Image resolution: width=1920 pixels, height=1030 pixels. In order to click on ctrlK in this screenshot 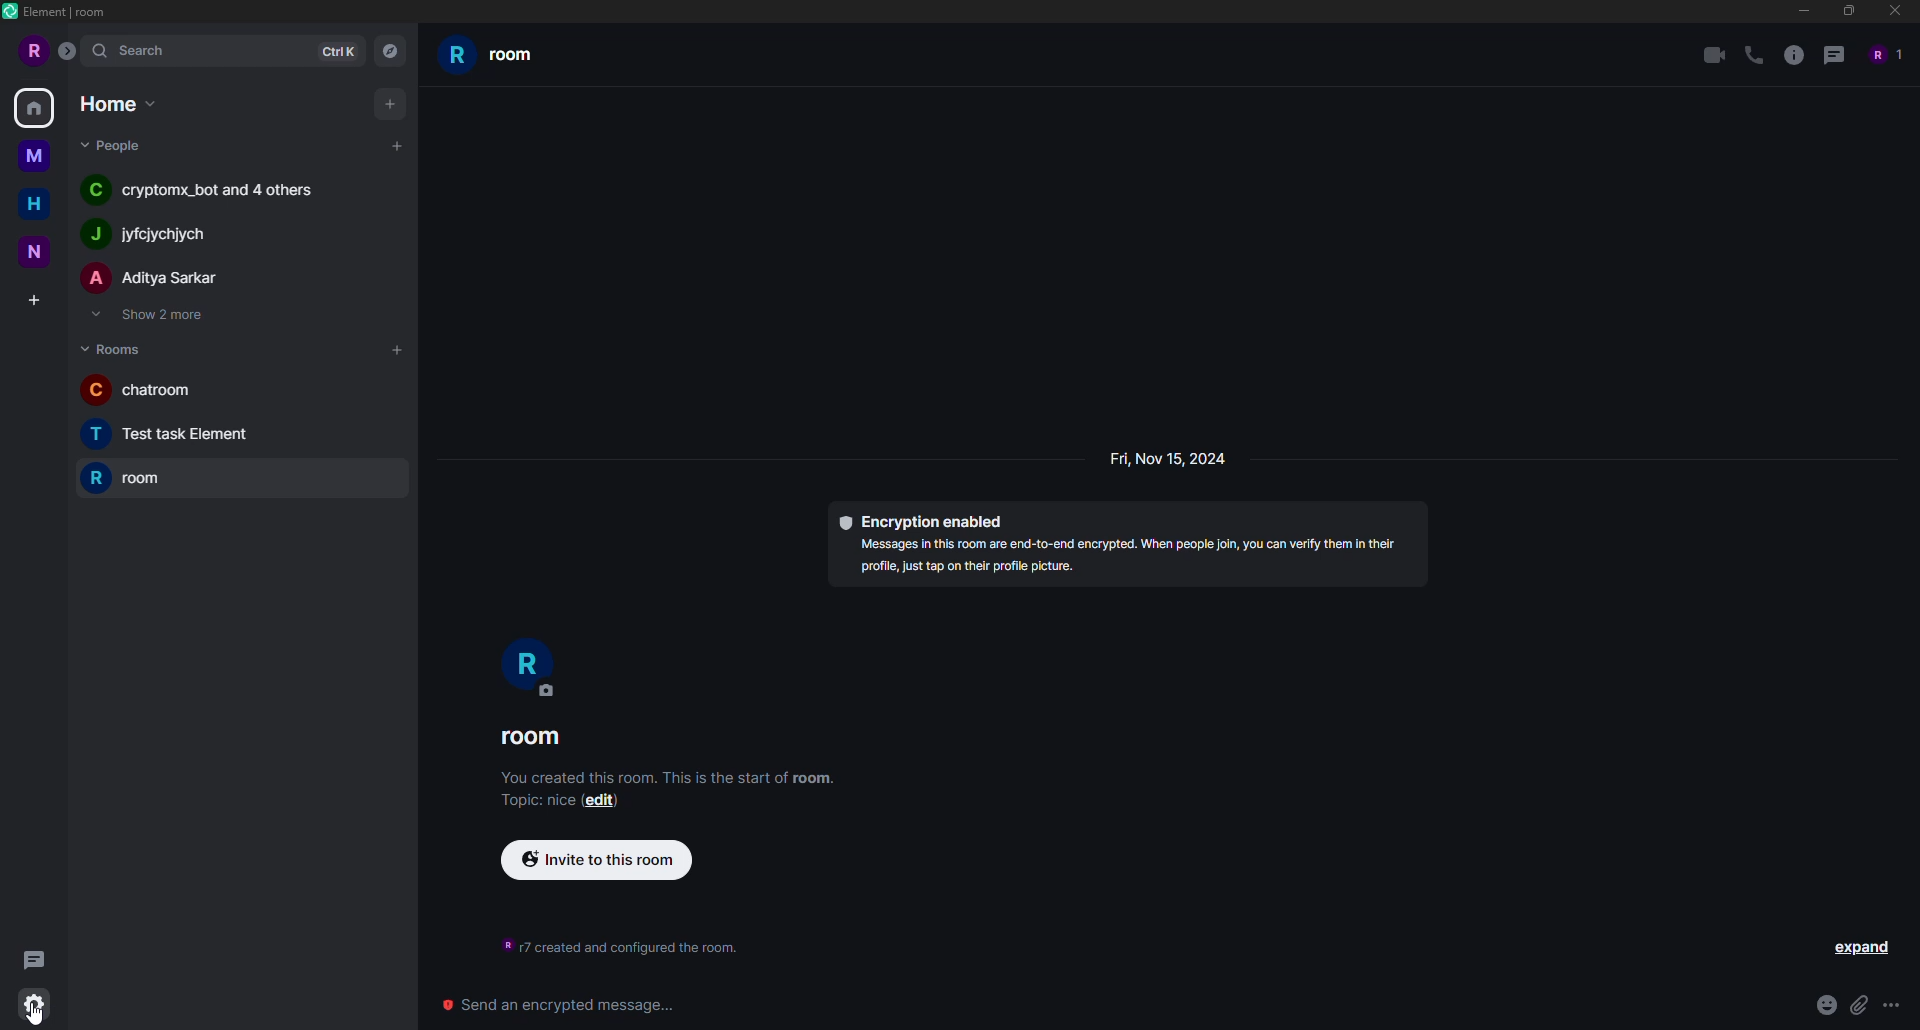, I will do `click(340, 52)`.